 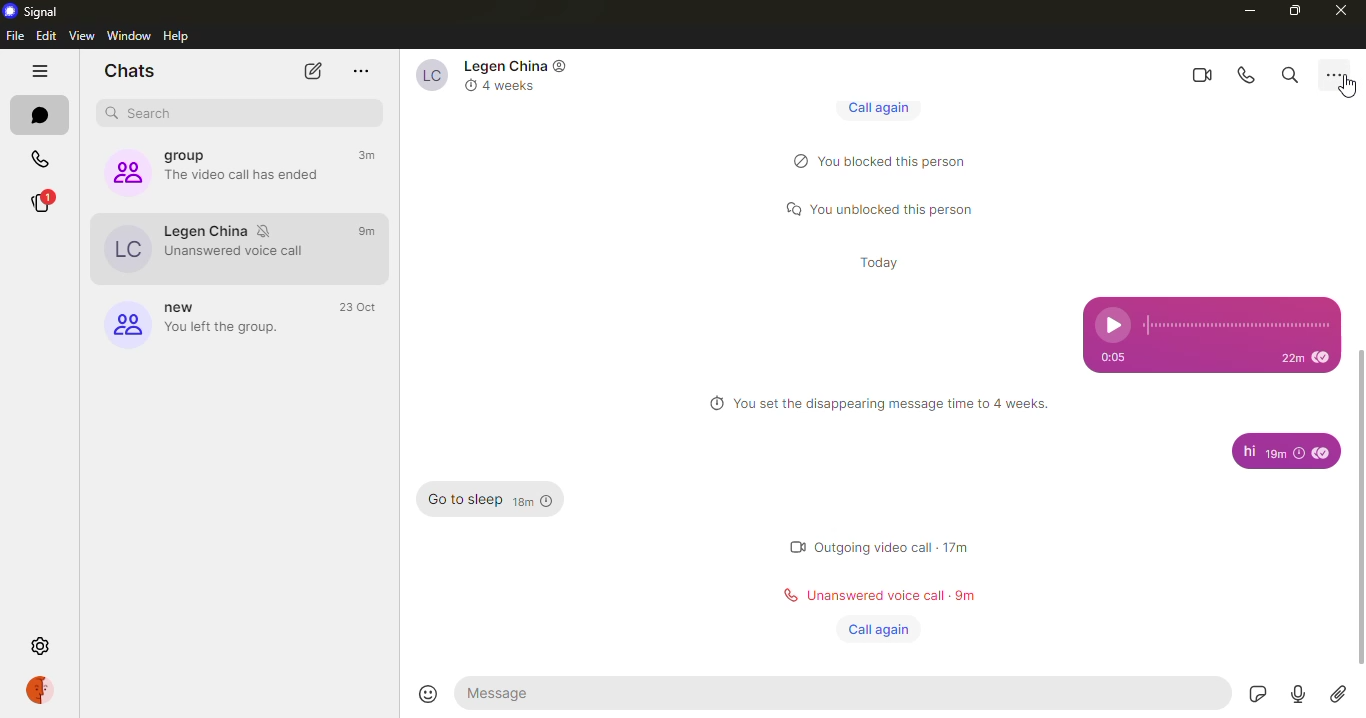 What do you see at coordinates (1243, 452) in the screenshot?
I see `message` at bounding box center [1243, 452].